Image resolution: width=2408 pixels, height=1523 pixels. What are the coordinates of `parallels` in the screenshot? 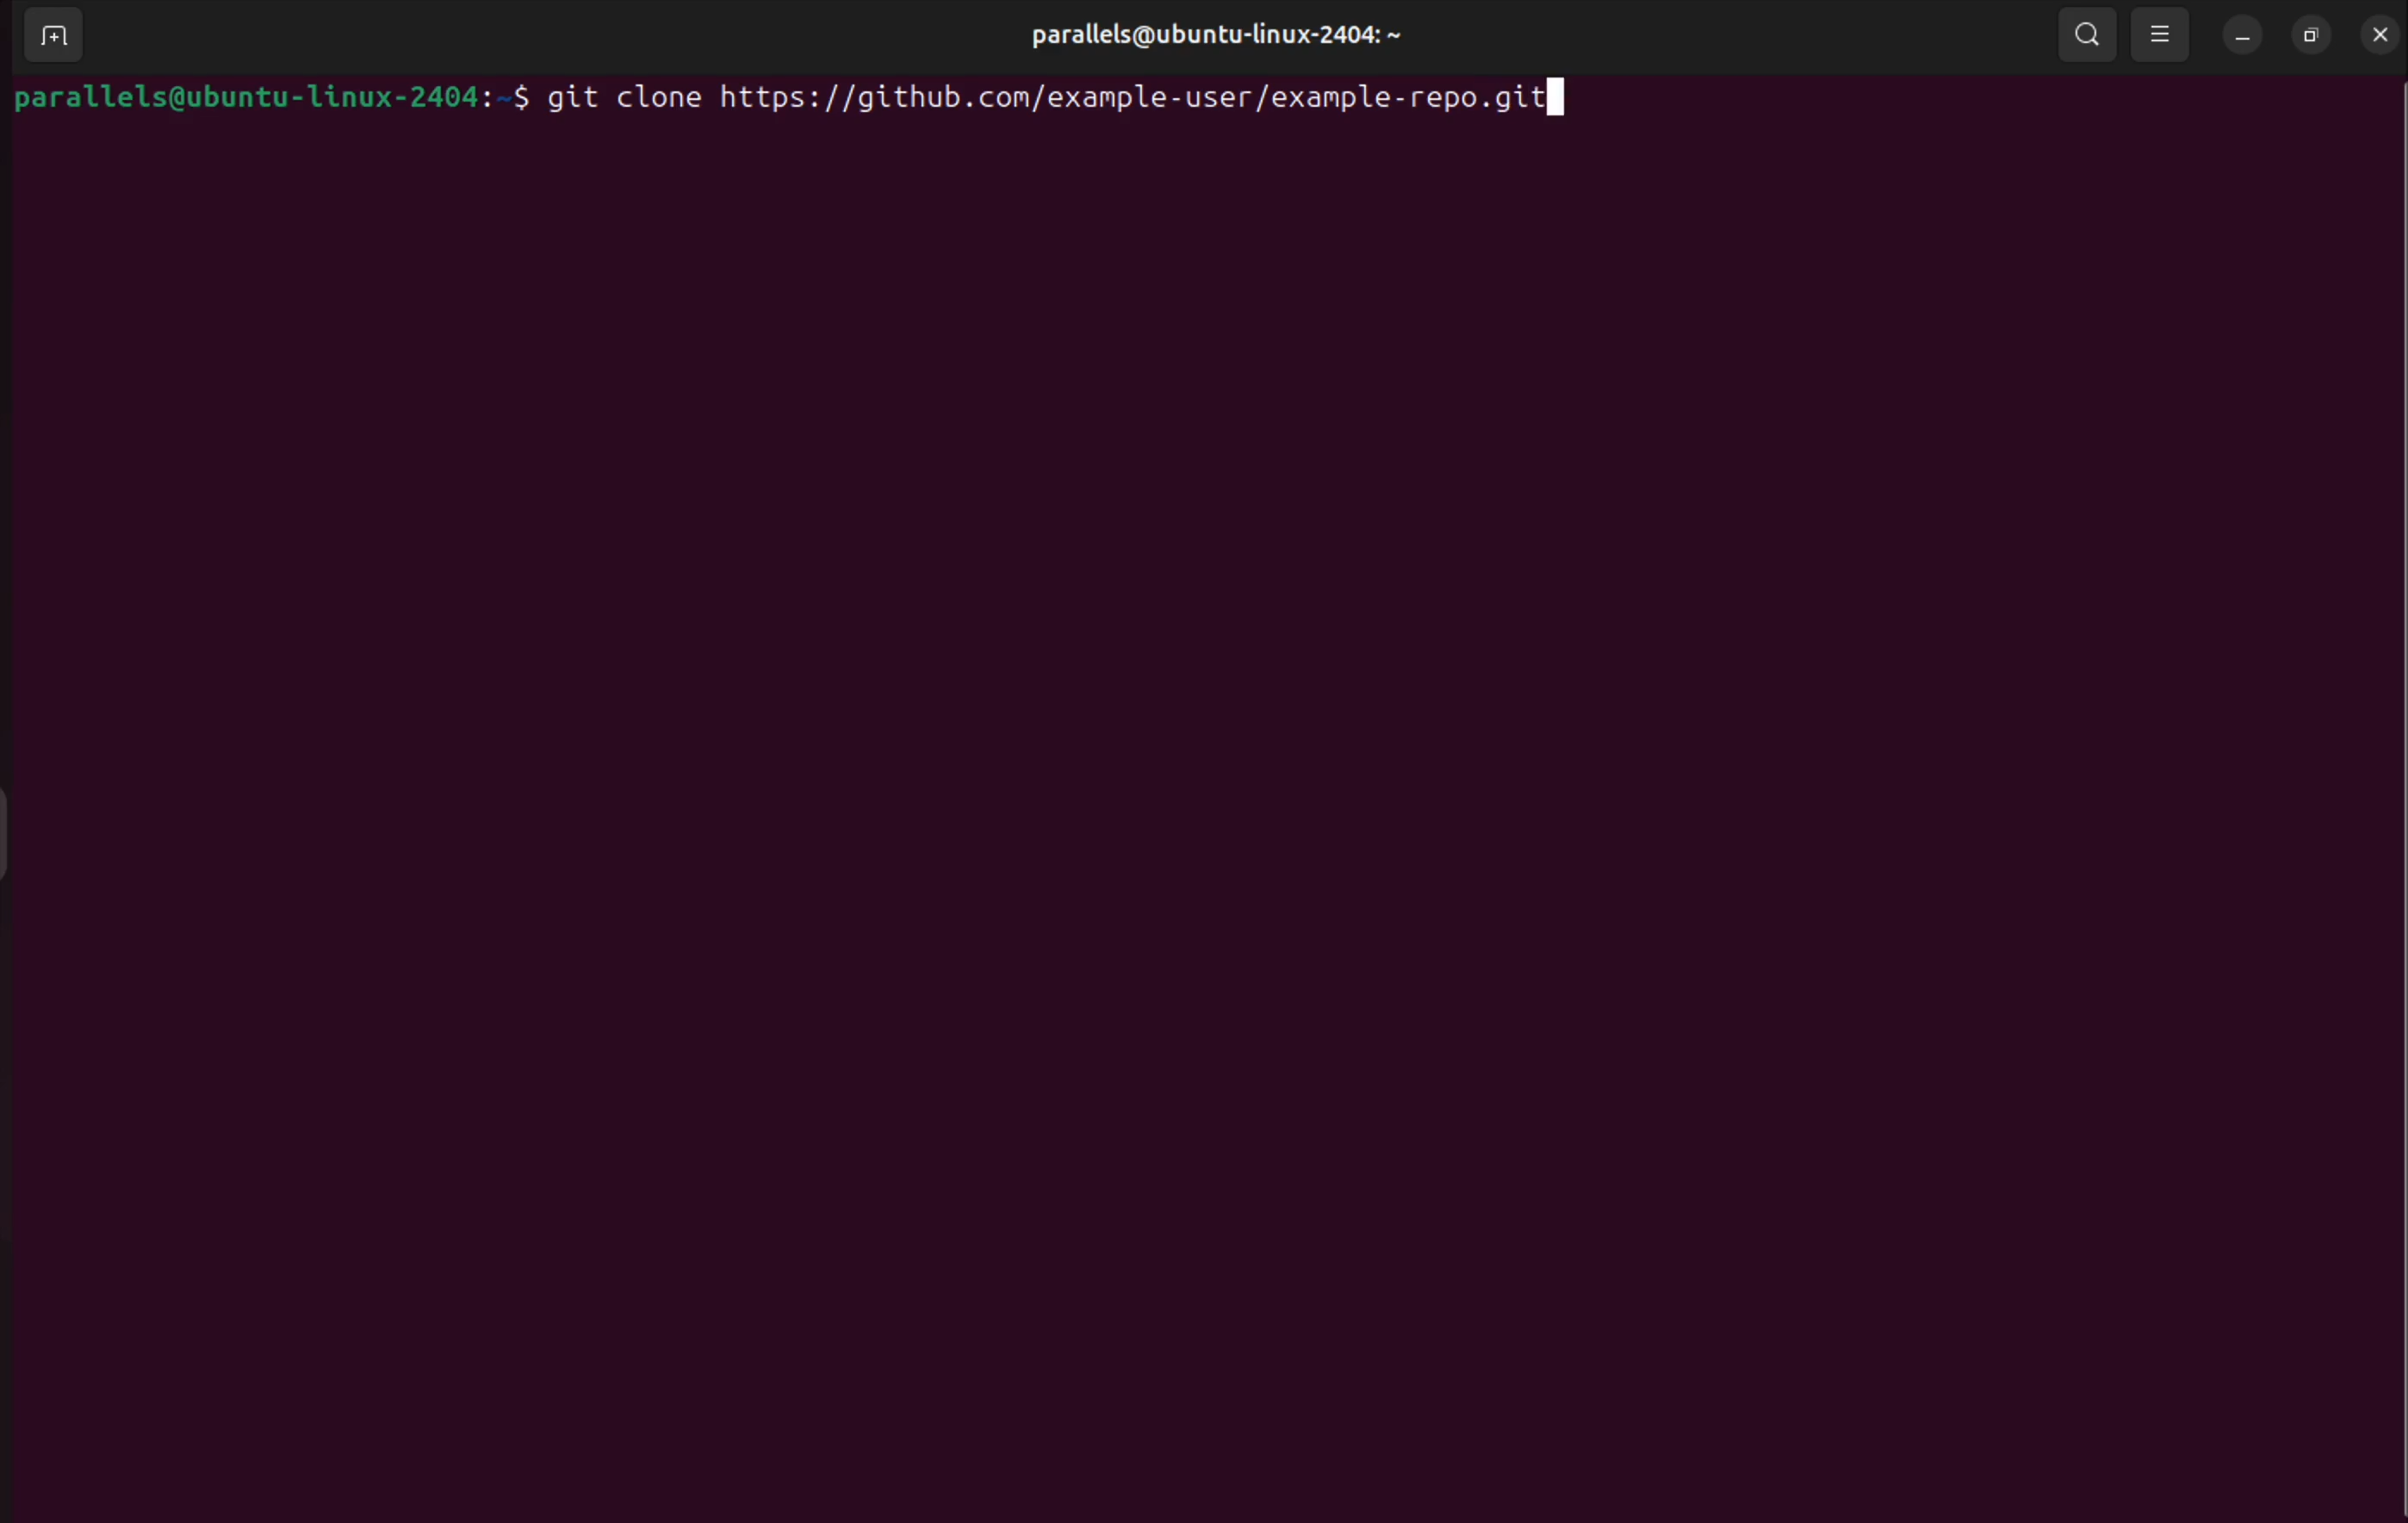 It's located at (1209, 35).